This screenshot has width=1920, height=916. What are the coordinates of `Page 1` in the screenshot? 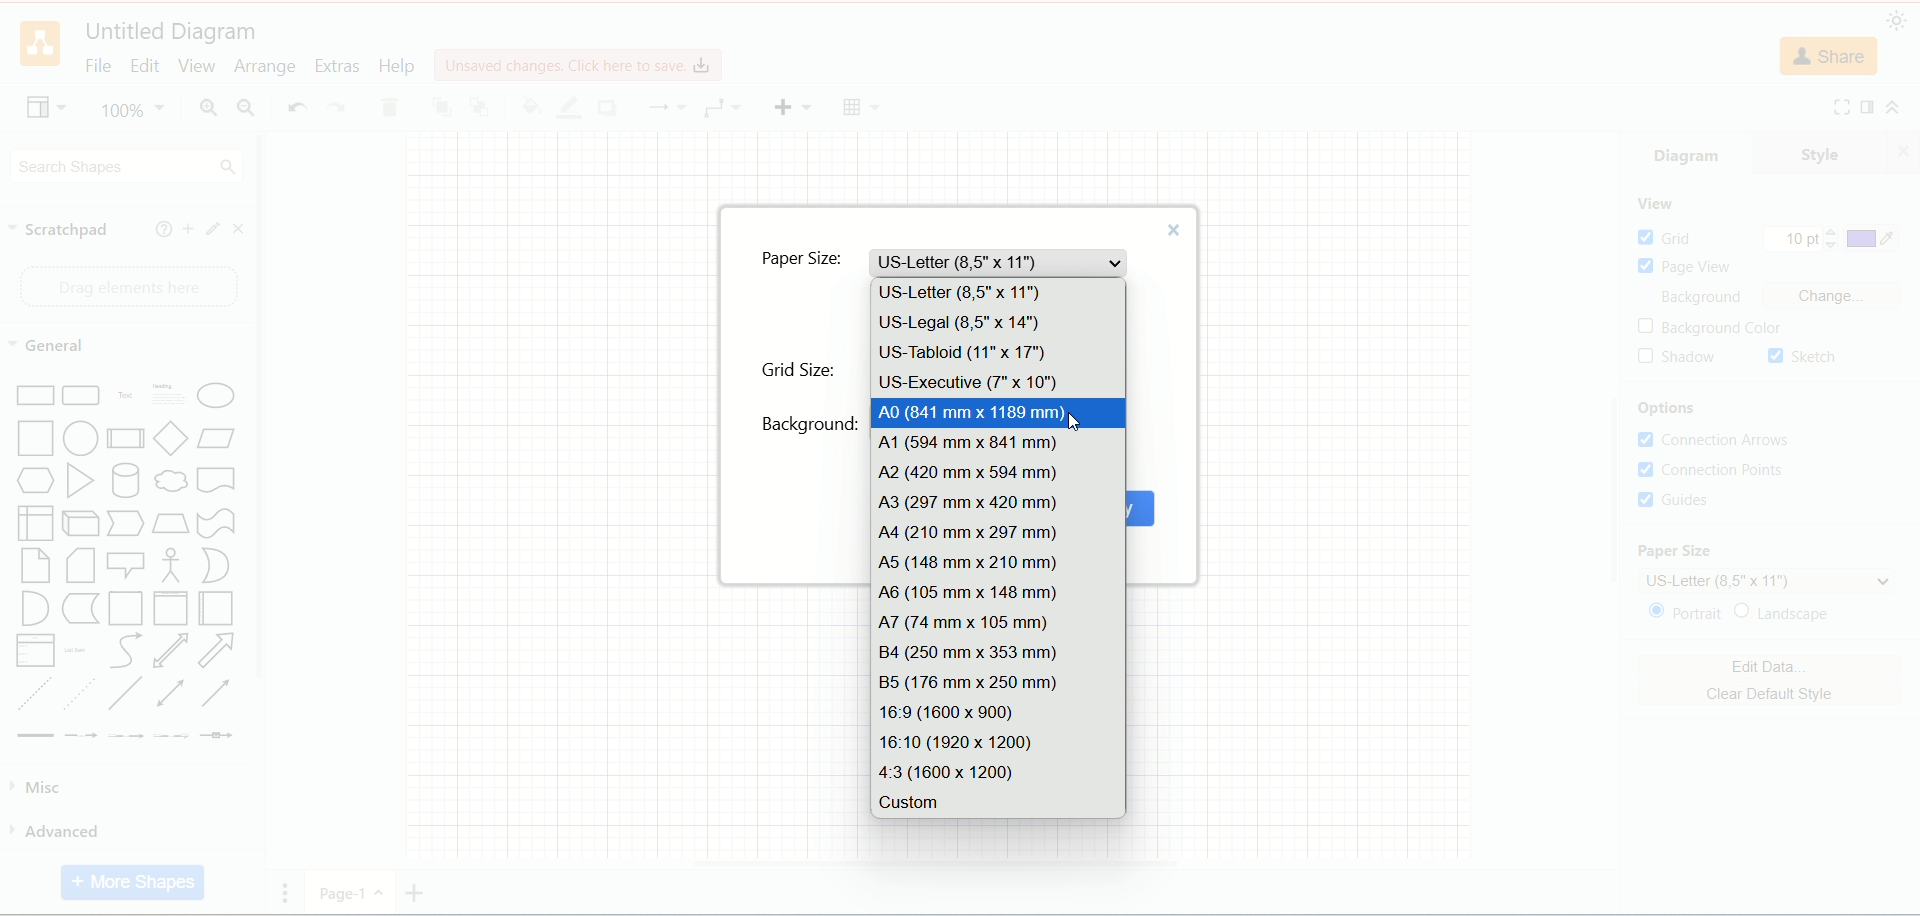 It's located at (347, 894).